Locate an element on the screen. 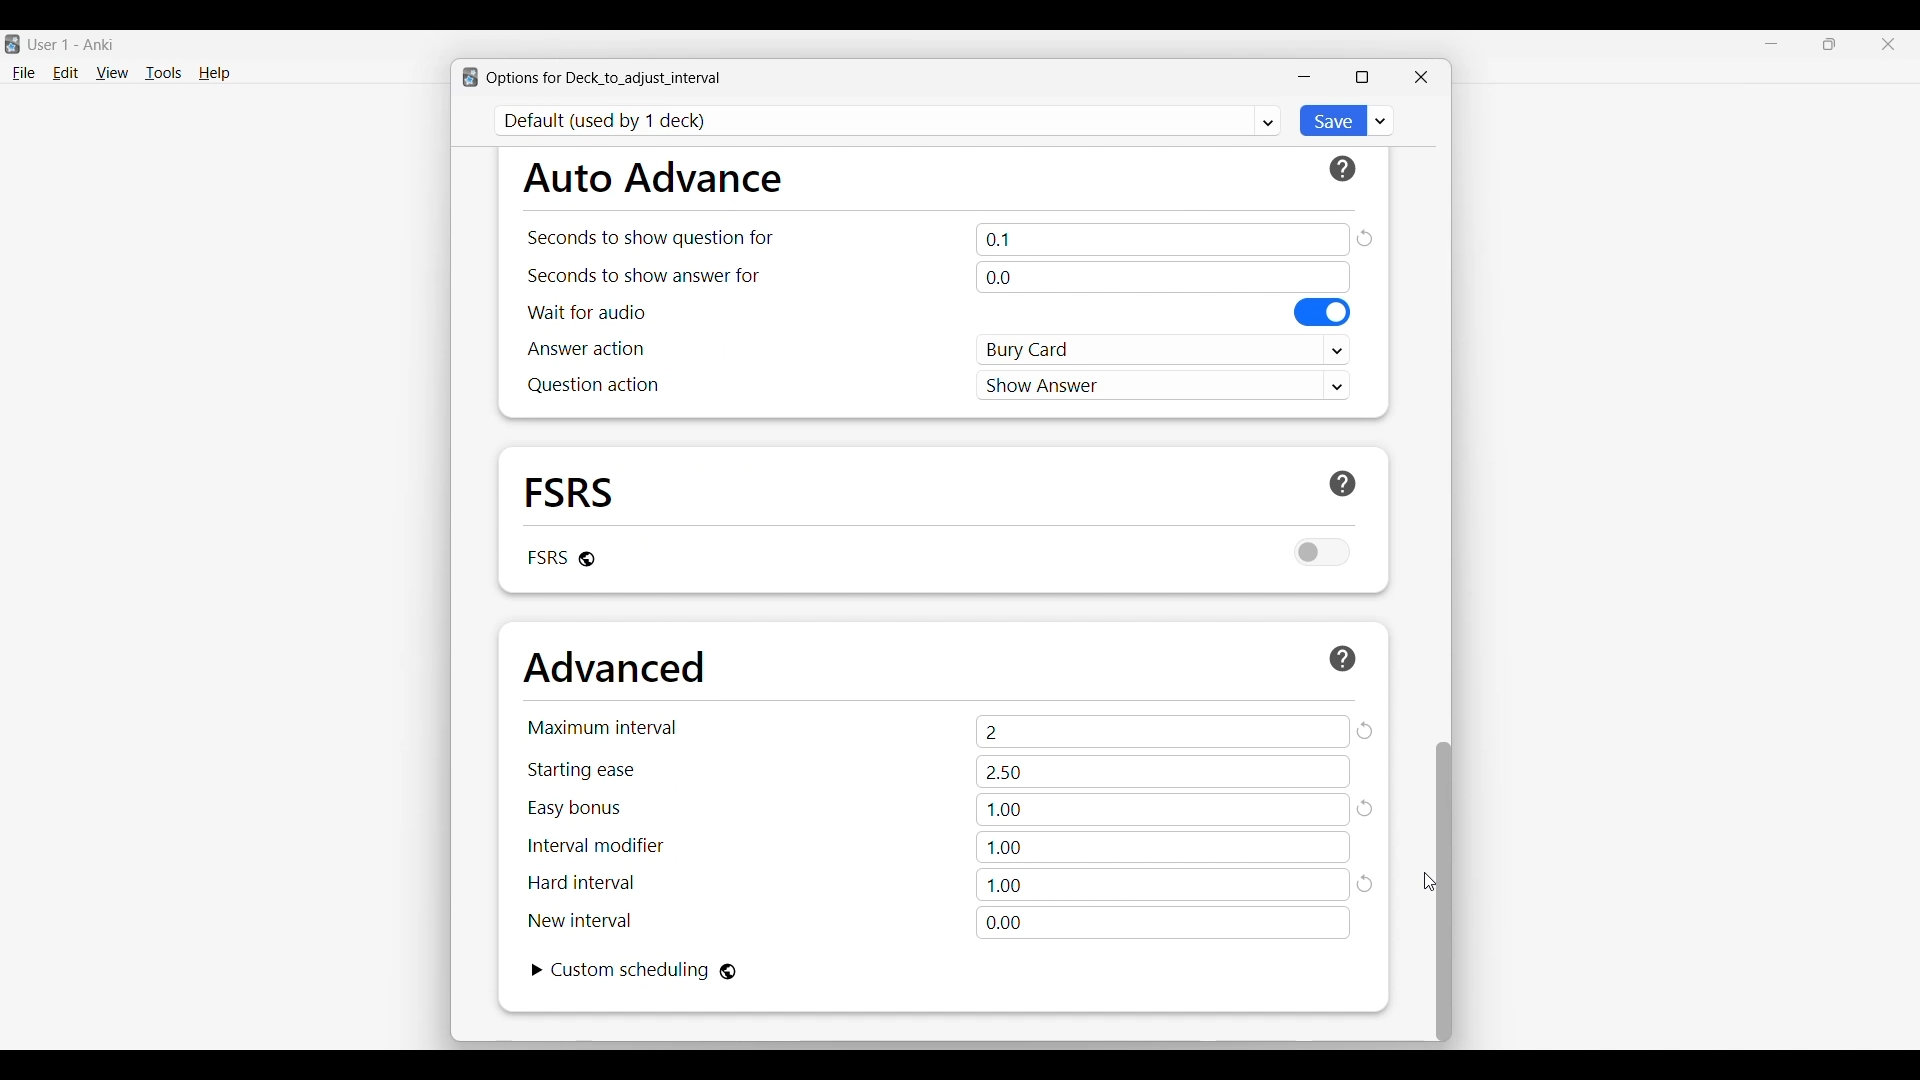 Image resolution: width=1920 pixels, height=1080 pixels. Affects the entire collection is located at coordinates (728, 972).